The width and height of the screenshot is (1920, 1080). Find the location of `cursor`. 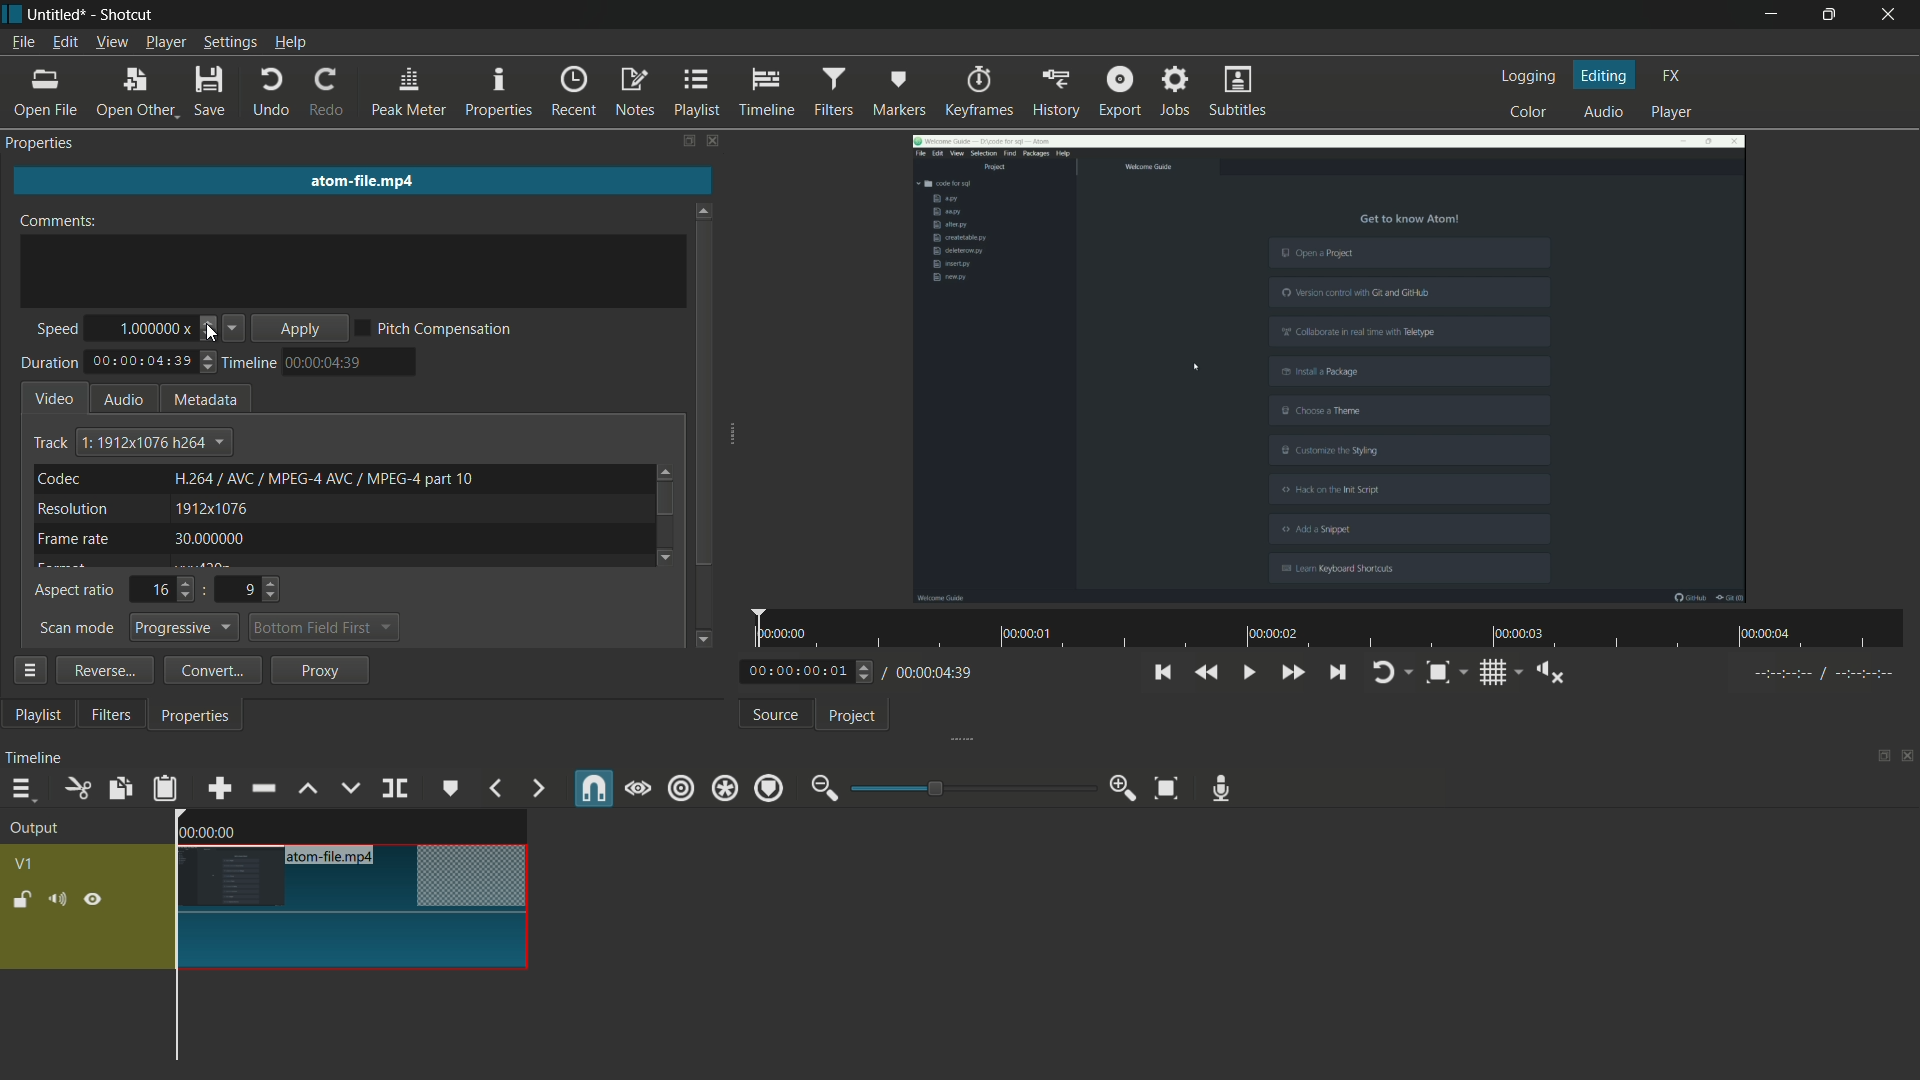

cursor is located at coordinates (469, 233).